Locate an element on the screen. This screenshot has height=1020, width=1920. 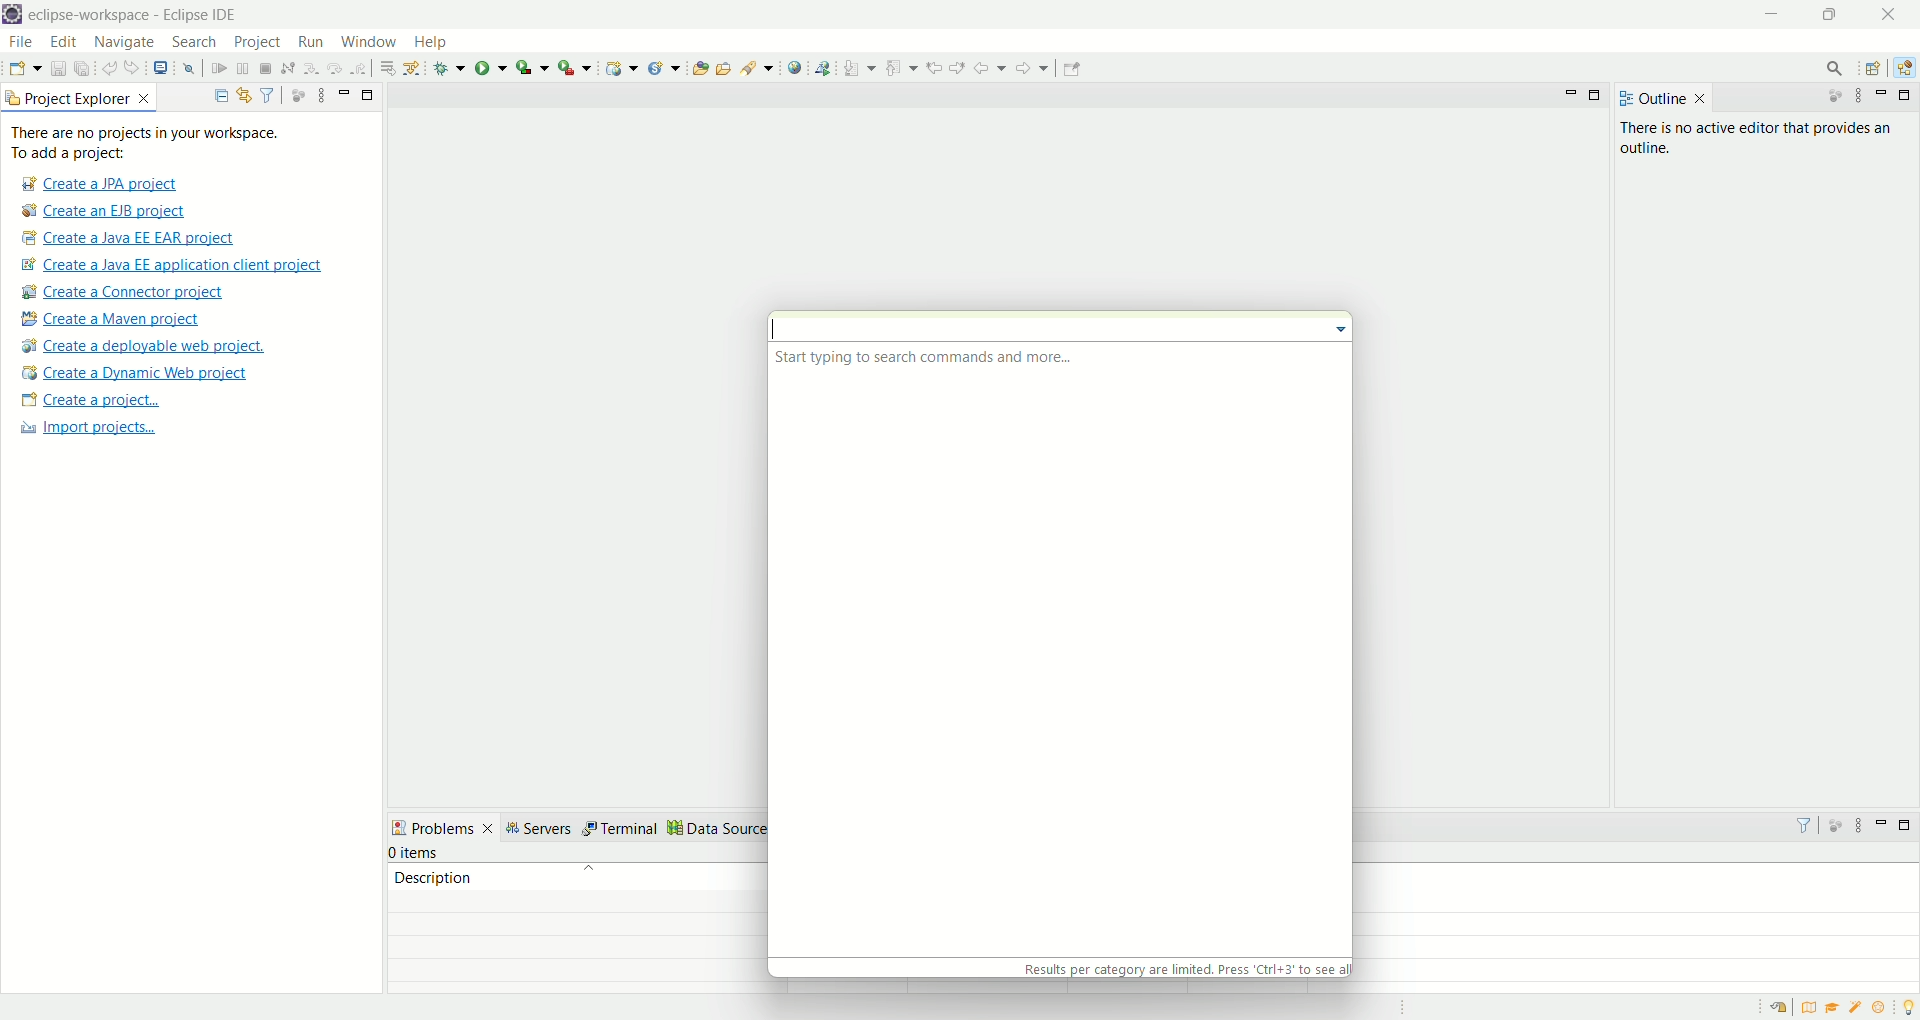
view menu is located at coordinates (323, 97).